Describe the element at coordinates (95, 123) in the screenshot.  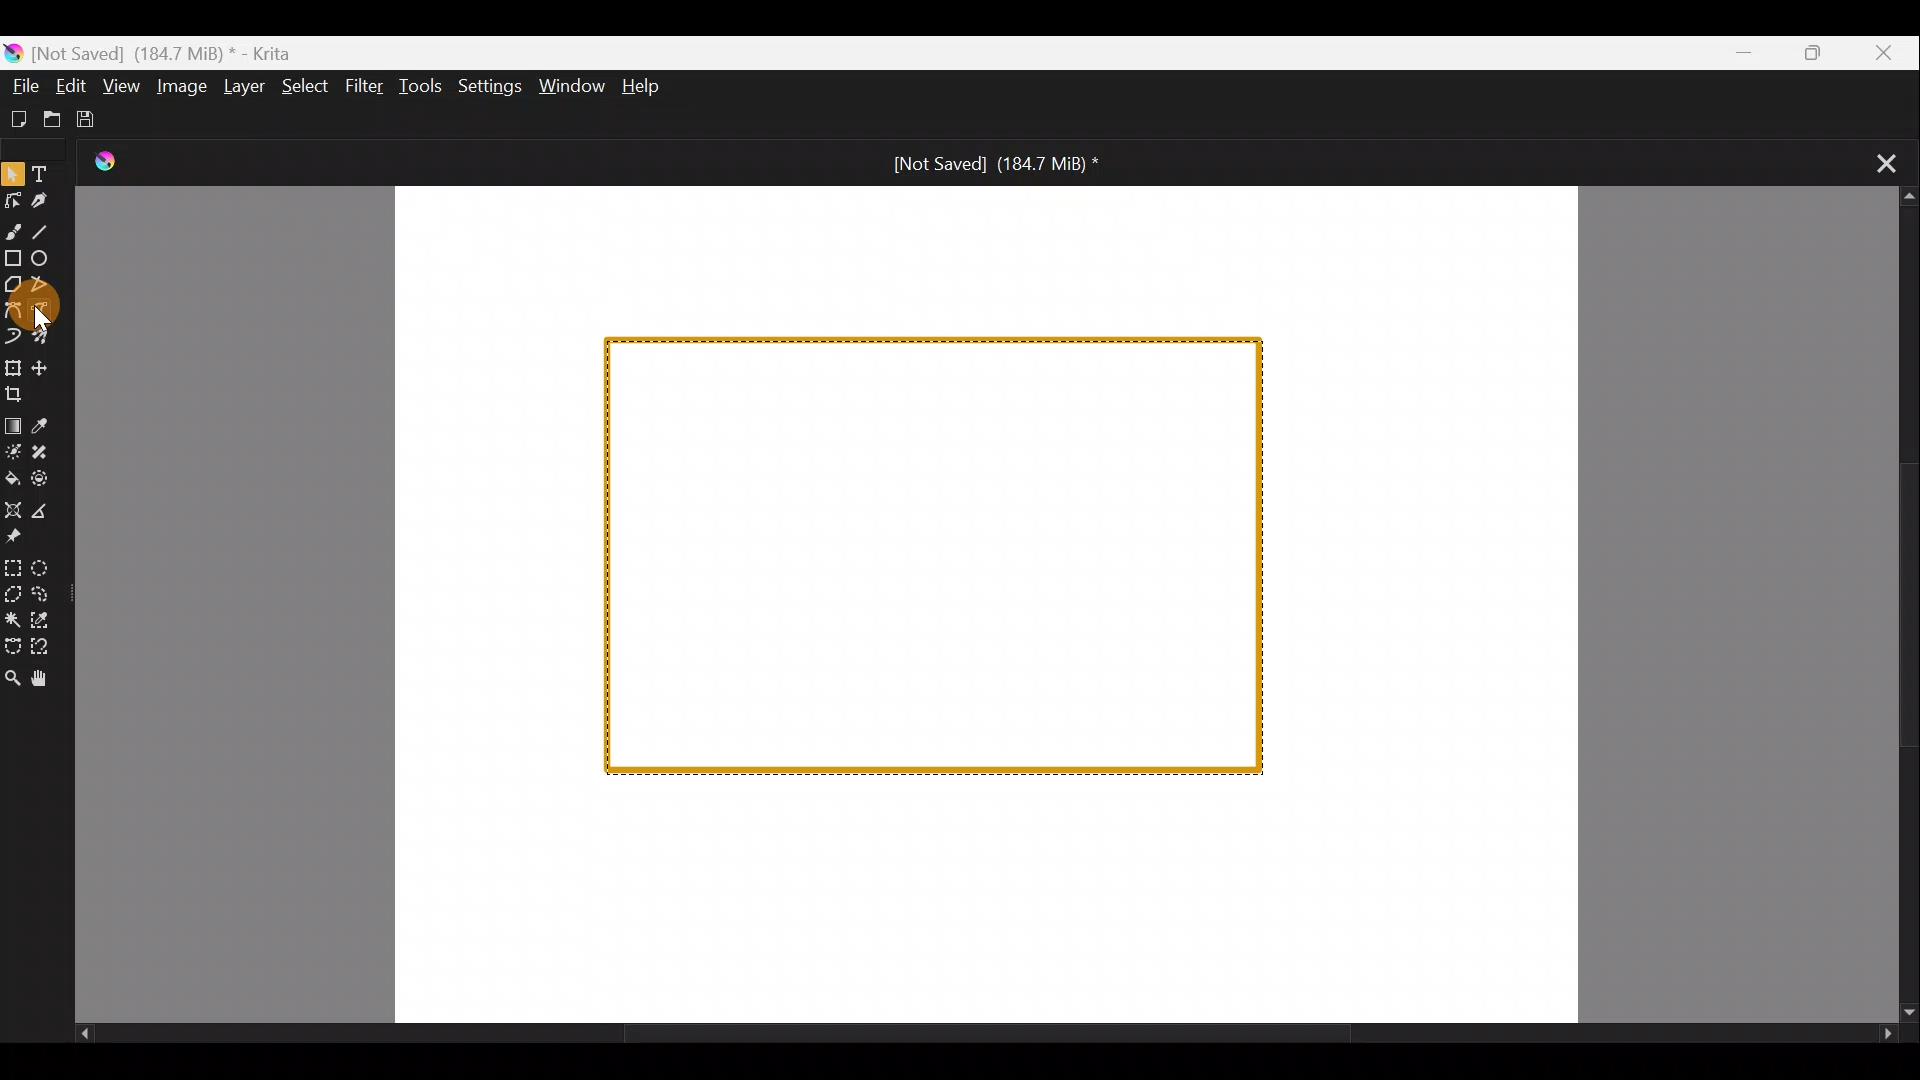
I see `Save` at that location.